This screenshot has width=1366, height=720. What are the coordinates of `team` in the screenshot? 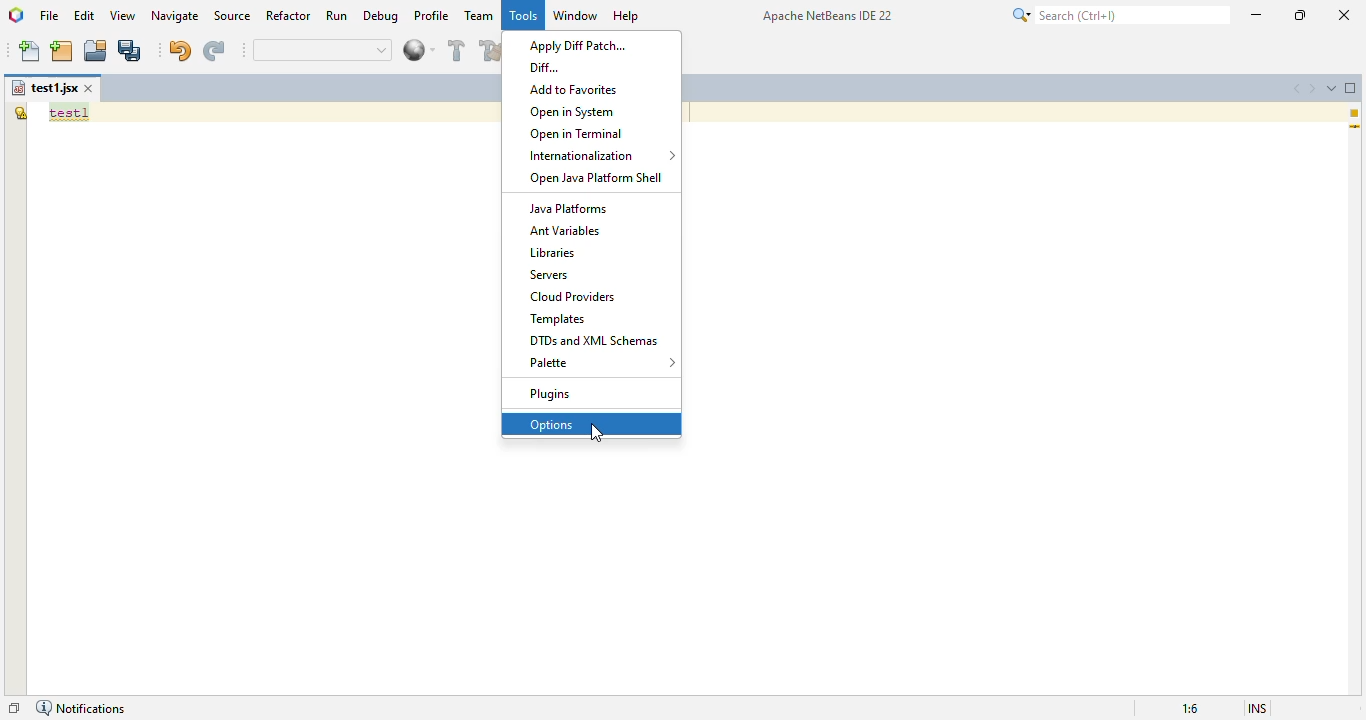 It's located at (480, 15).